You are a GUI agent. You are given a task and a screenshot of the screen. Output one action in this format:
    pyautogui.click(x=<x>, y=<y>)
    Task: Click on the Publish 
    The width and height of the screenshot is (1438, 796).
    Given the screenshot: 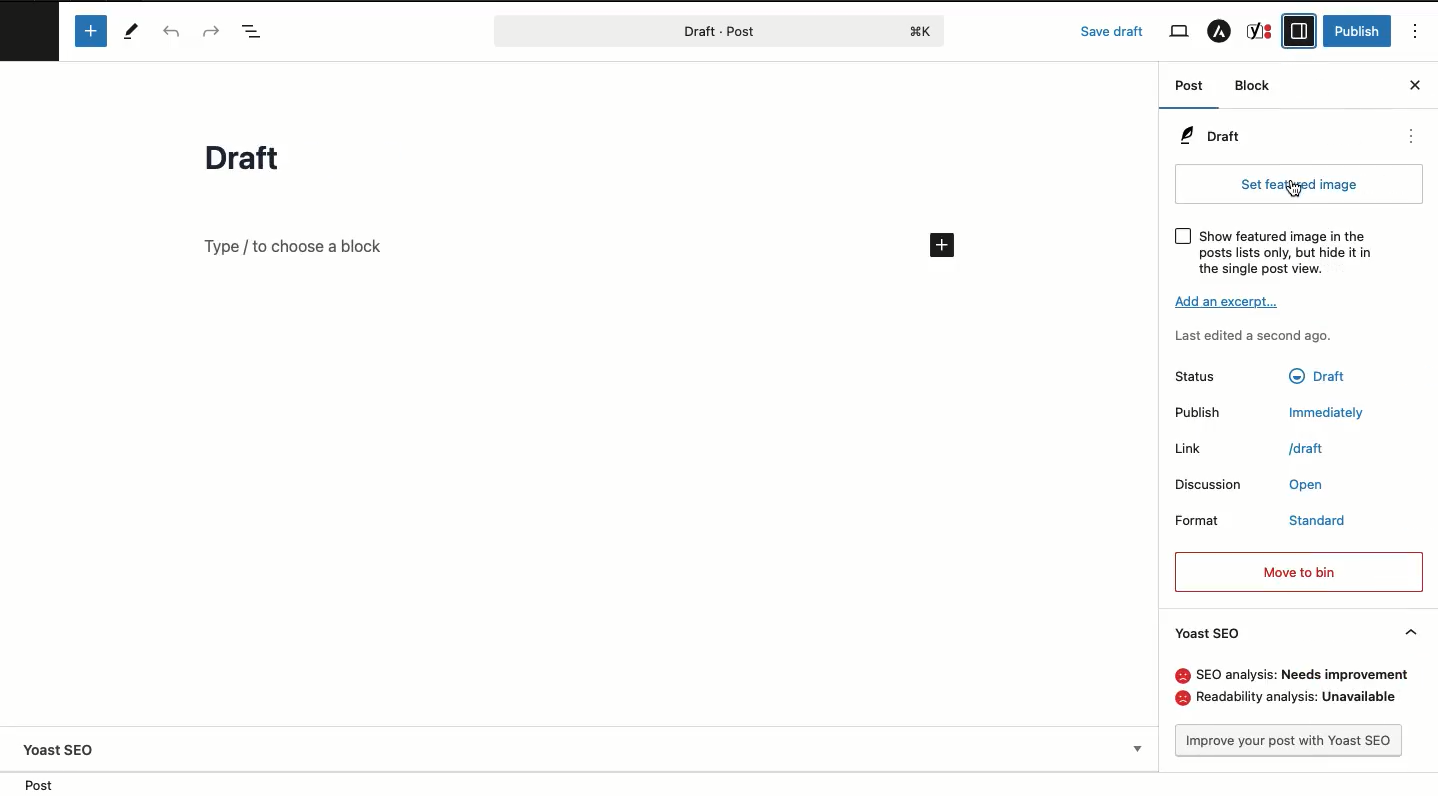 What is the action you would take?
    pyautogui.click(x=1360, y=32)
    